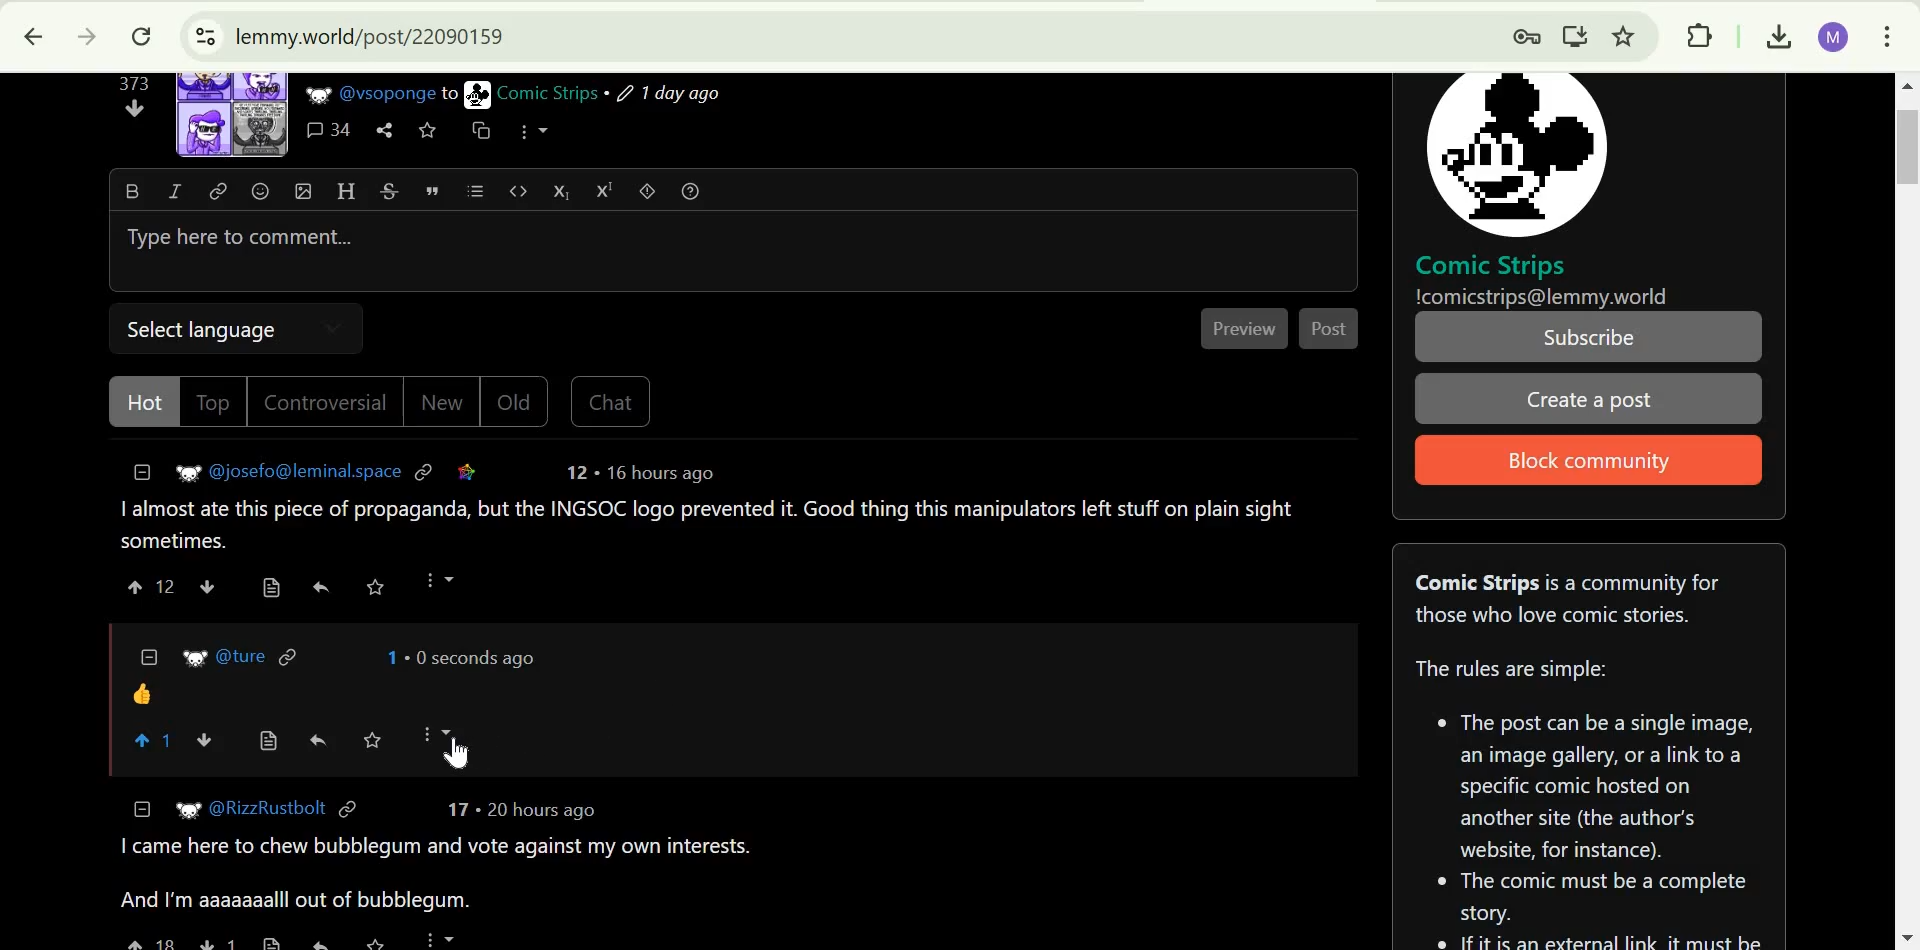 The height and width of the screenshot is (950, 1920). What do you see at coordinates (471, 657) in the screenshot?
I see `0 seconds ago` at bounding box center [471, 657].